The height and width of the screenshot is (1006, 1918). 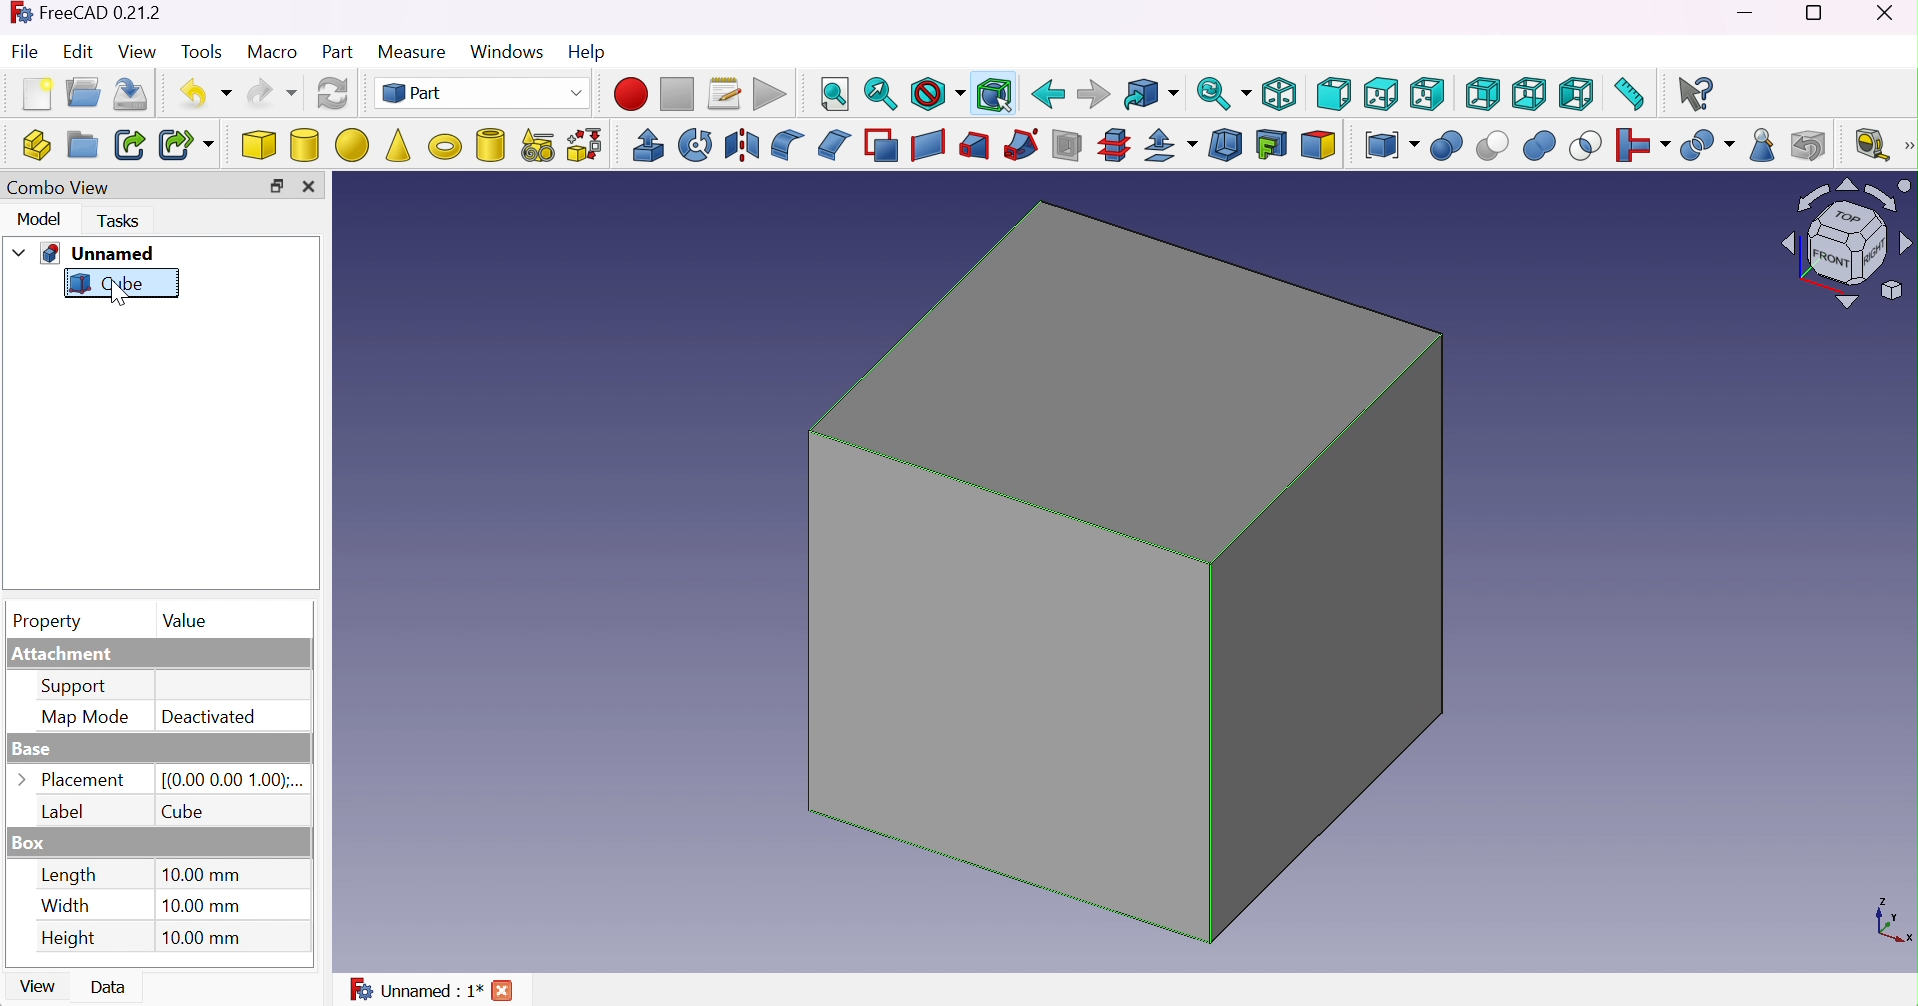 What do you see at coordinates (54, 186) in the screenshot?
I see `Combo view` at bounding box center [54, 186].